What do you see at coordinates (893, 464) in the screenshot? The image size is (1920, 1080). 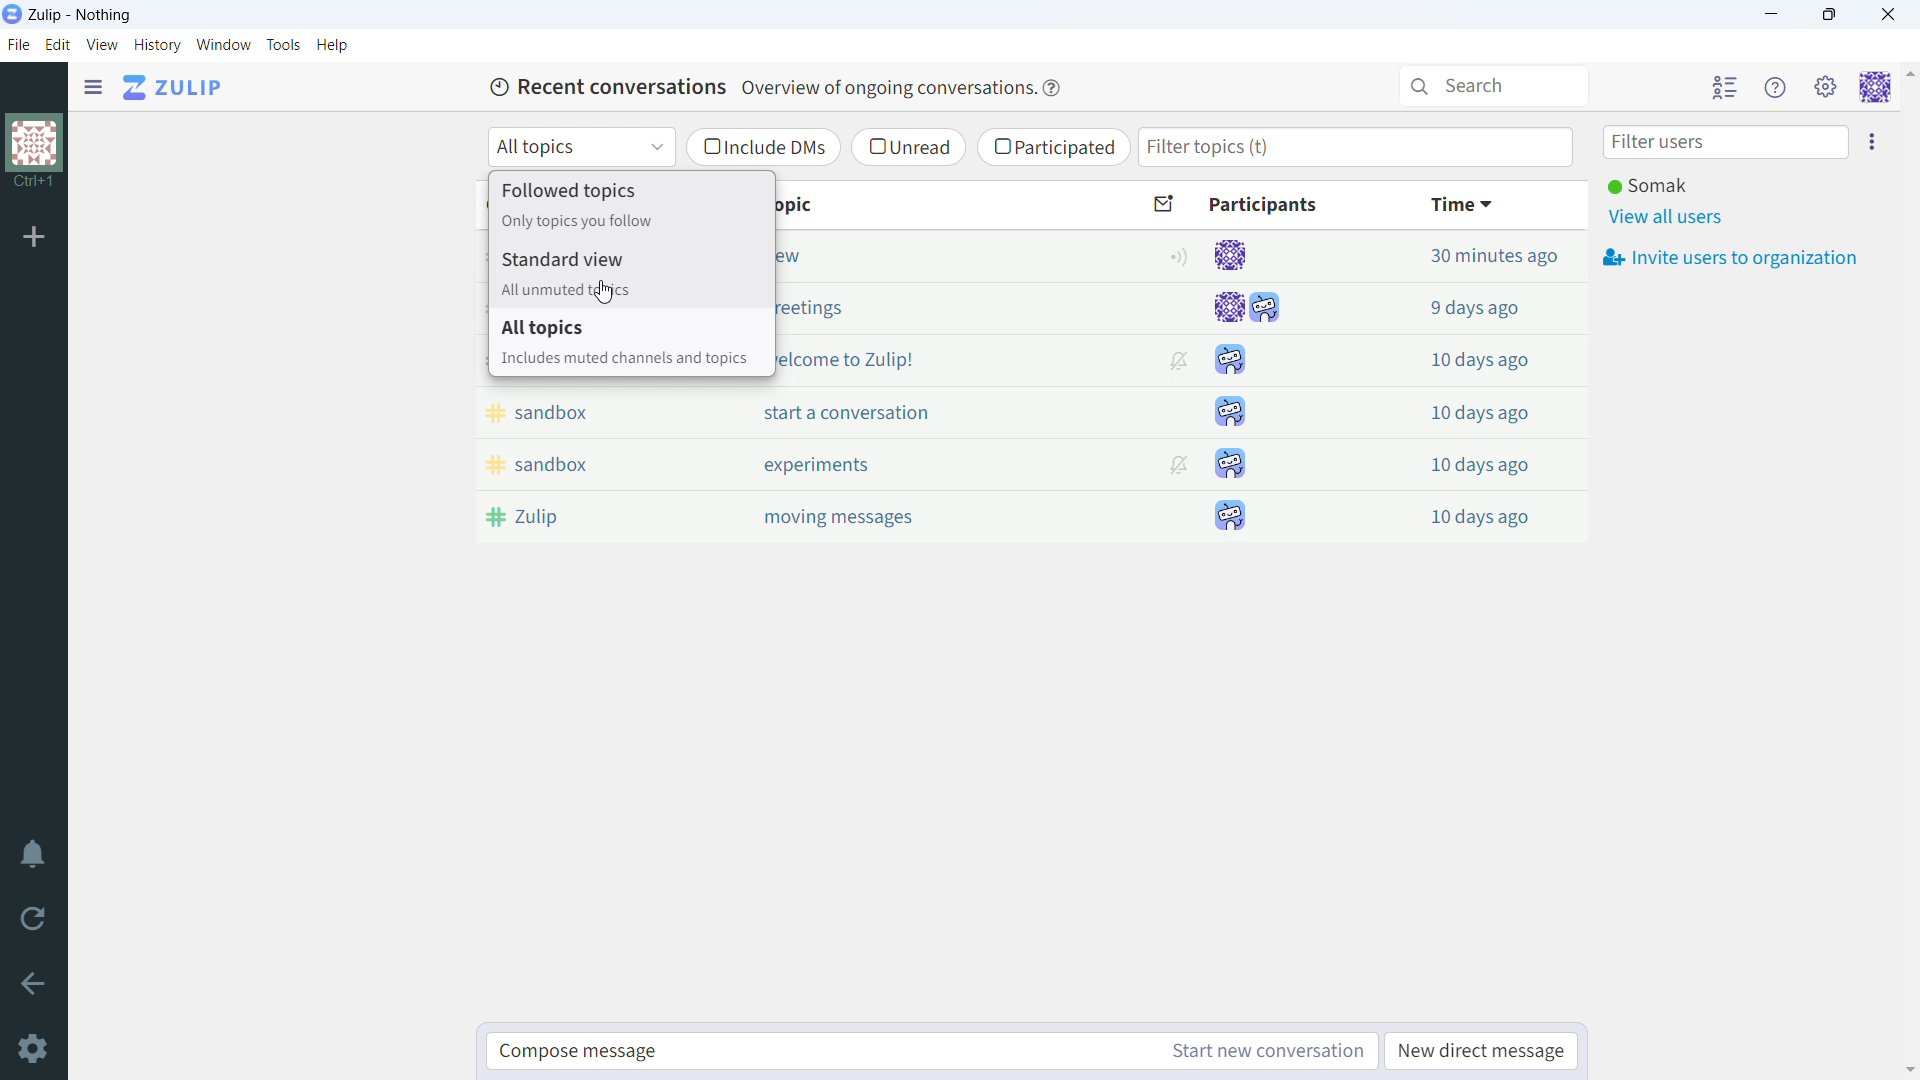 I see `experiments` at bounding box center [893, 464].